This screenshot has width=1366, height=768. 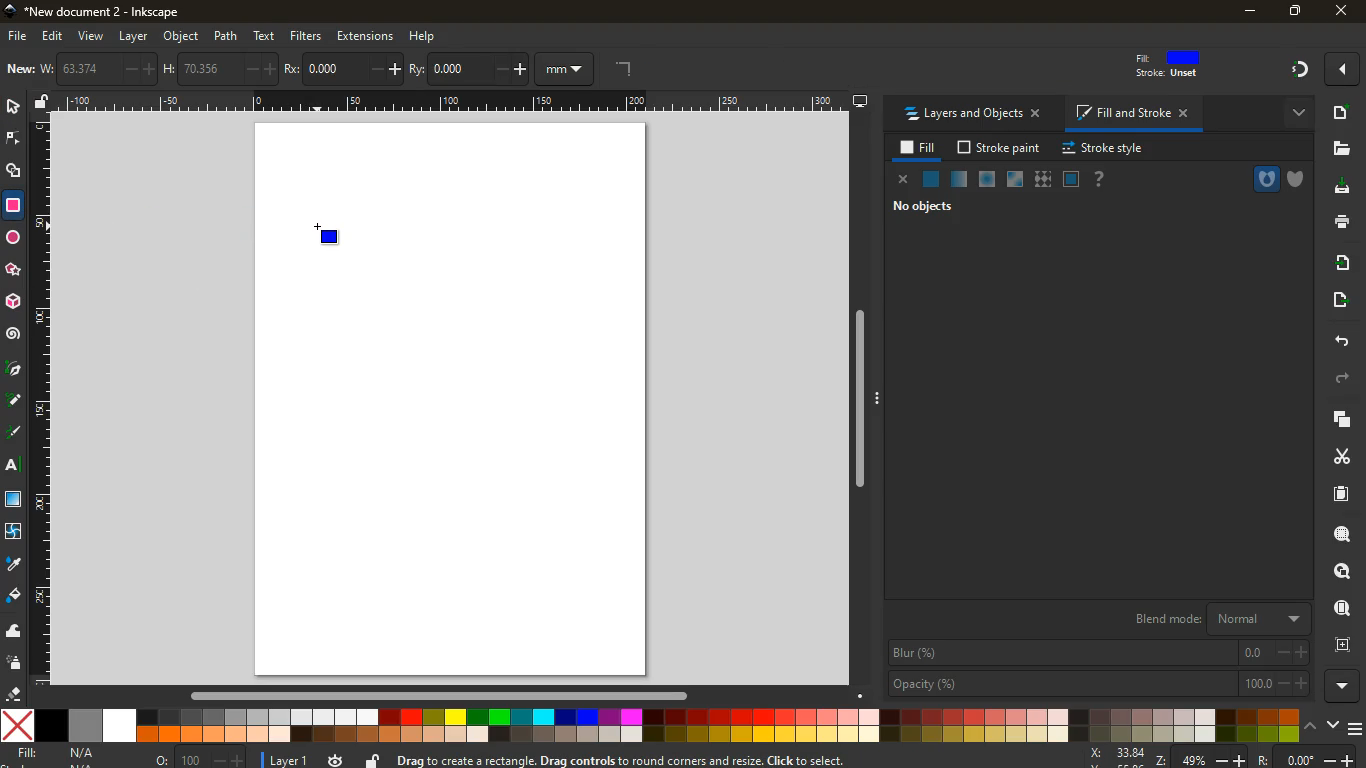 What do you see at coordinates (1342, 570) in the screenshot?
I see `look` at bounding box center [1342, 570].